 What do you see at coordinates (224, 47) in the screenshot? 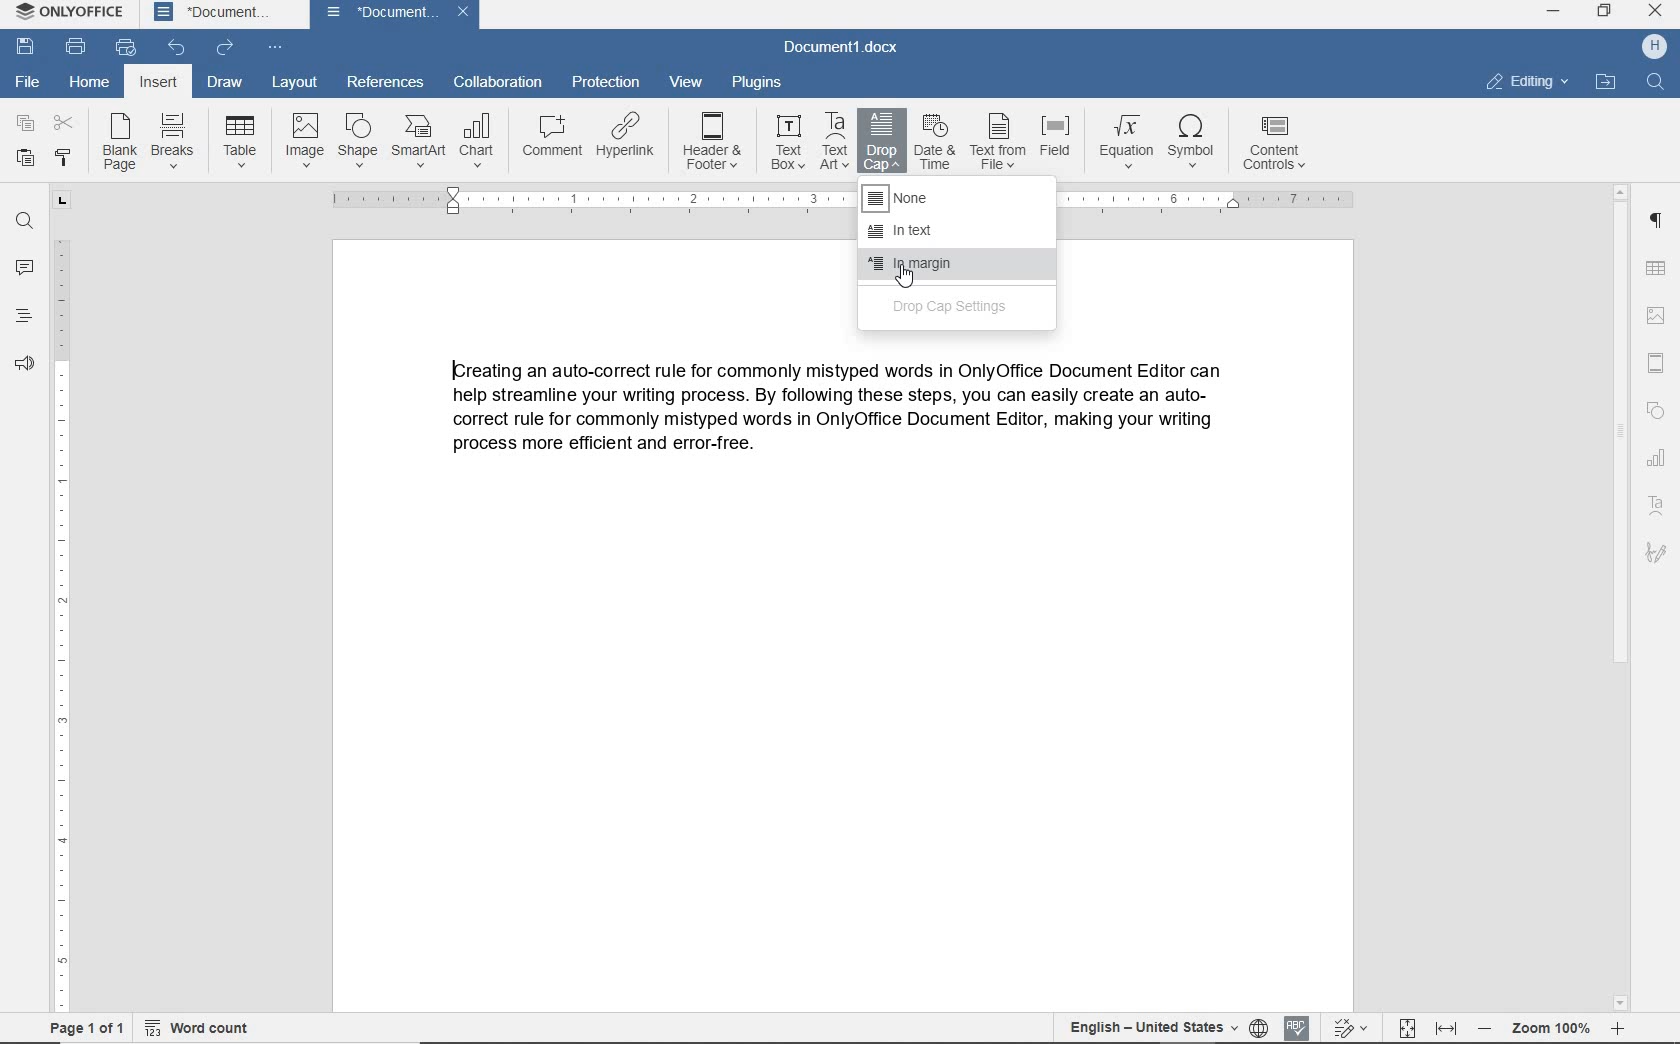
I see `redo` at bounding box center [224, 47].